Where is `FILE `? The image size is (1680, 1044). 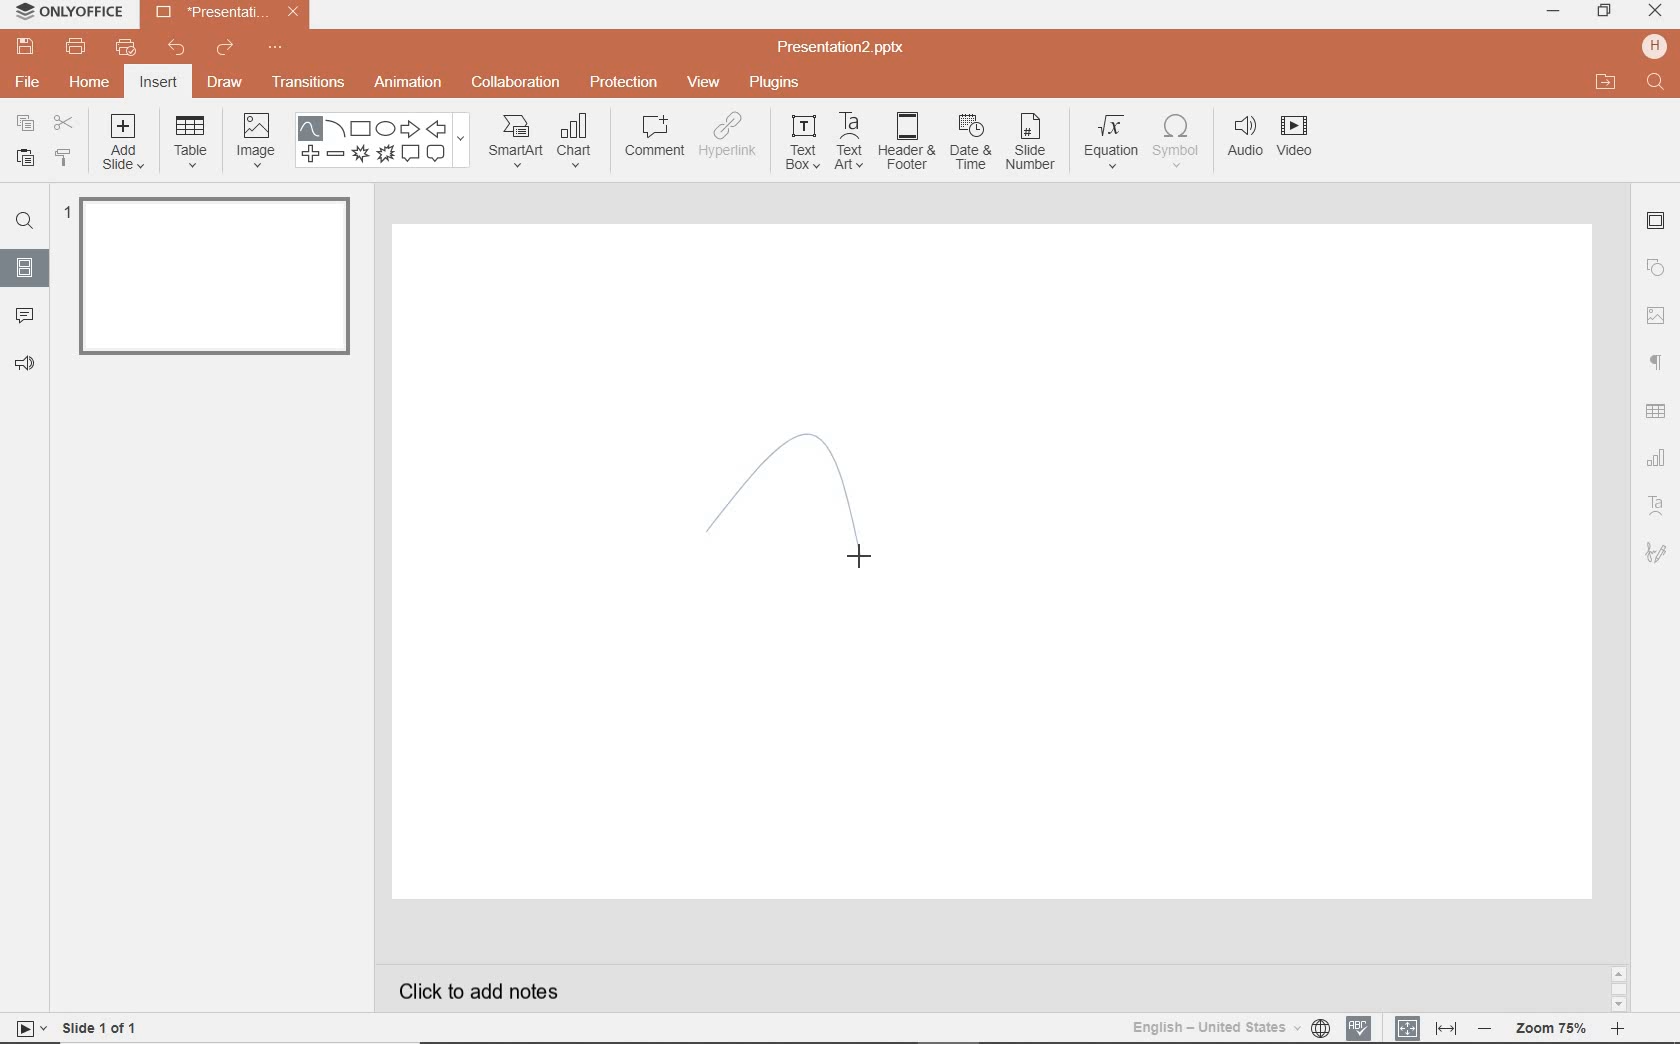 FILE  is located at coordinates (30, 84).